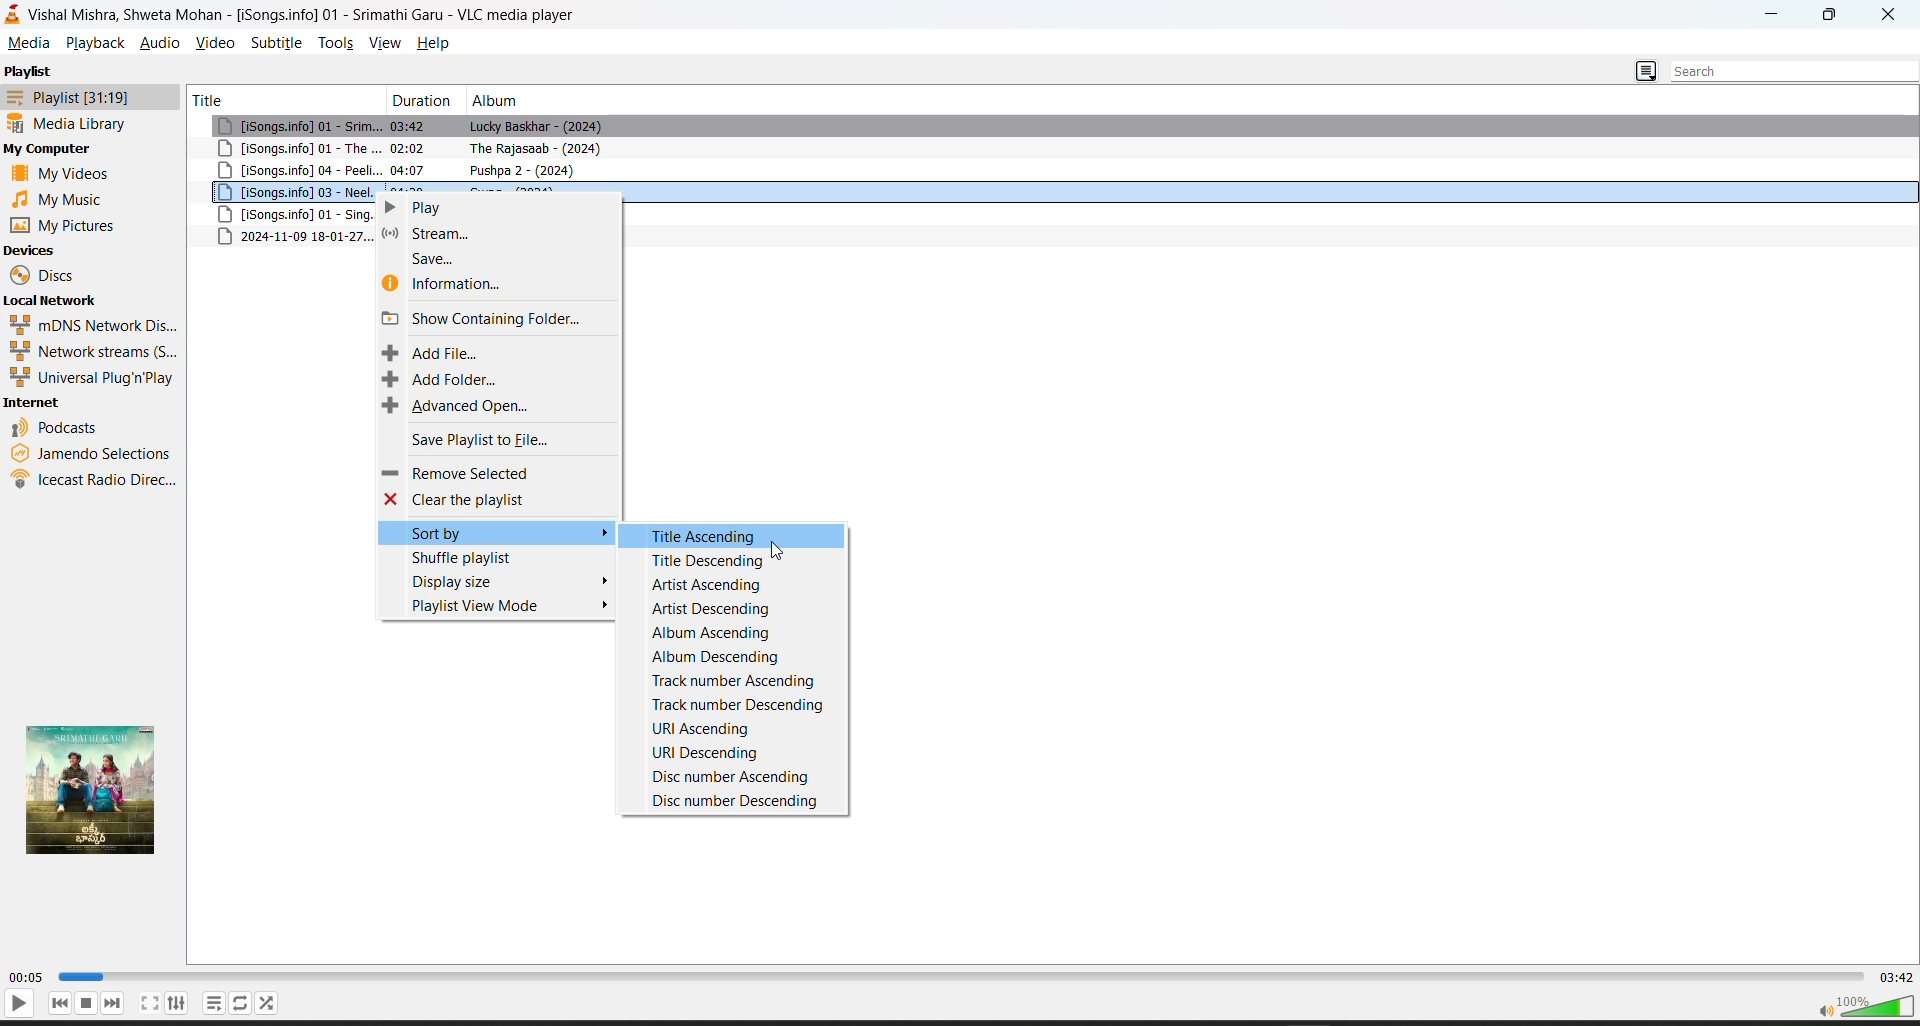 The width and height of the screenshot is (1920, 1026). I want to click on change playlist view, so click(1647, 71).